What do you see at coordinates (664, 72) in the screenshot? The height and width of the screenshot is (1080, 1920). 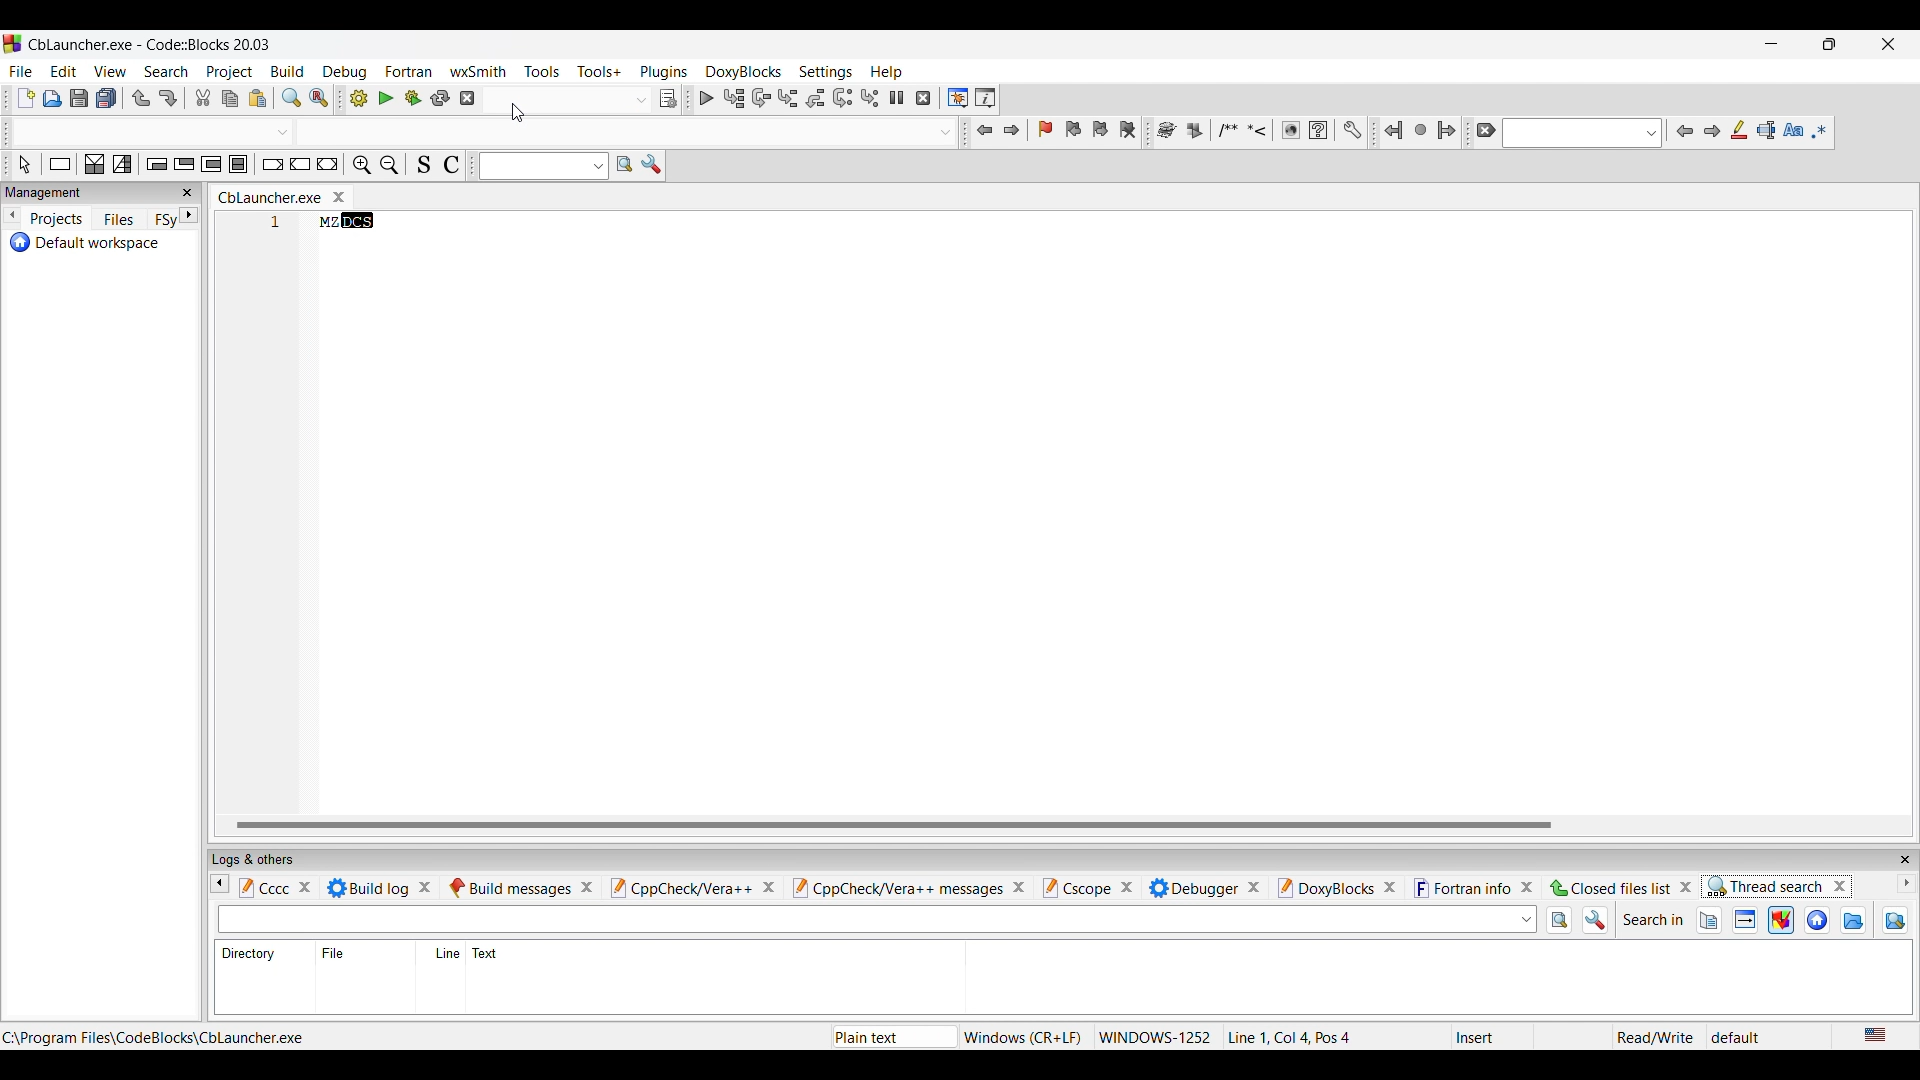 I see `Plugins menu` at bounding box center [664, 72].